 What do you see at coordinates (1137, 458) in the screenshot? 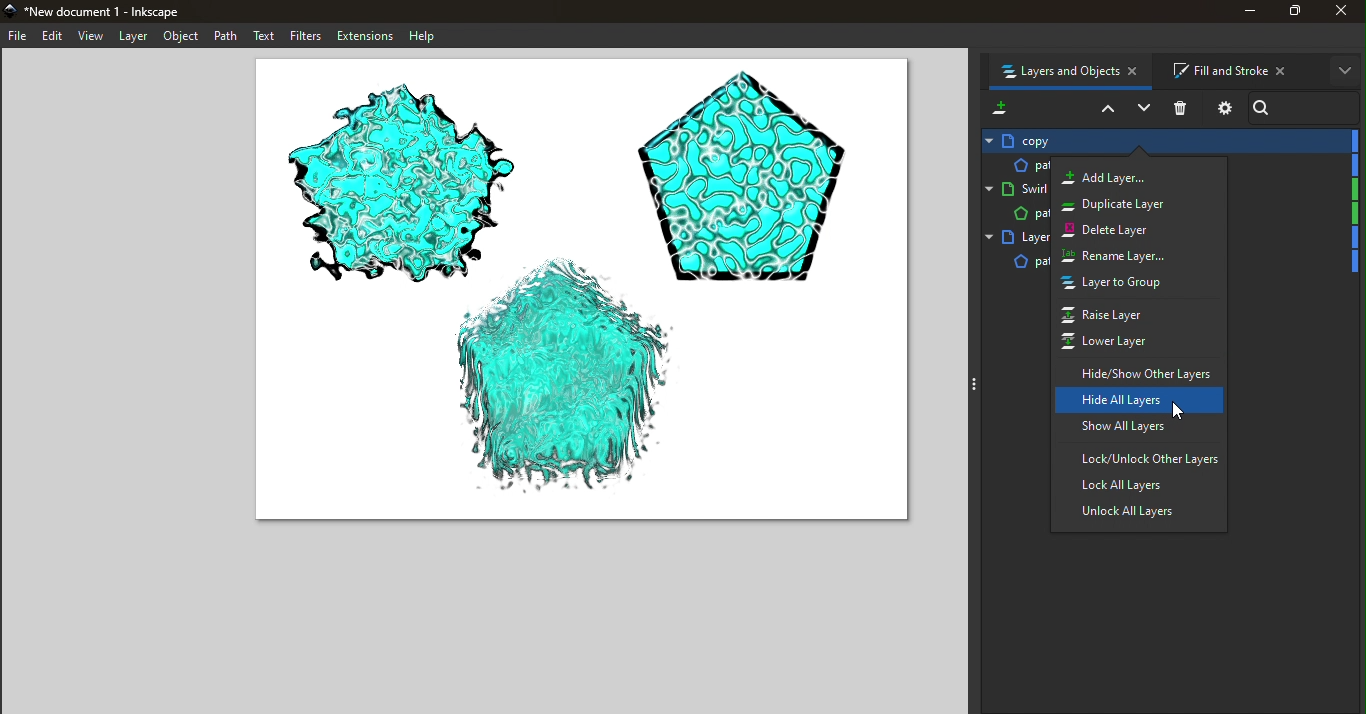
I see `Lock/Unlock other layers` at bounding box center [1137, 458].